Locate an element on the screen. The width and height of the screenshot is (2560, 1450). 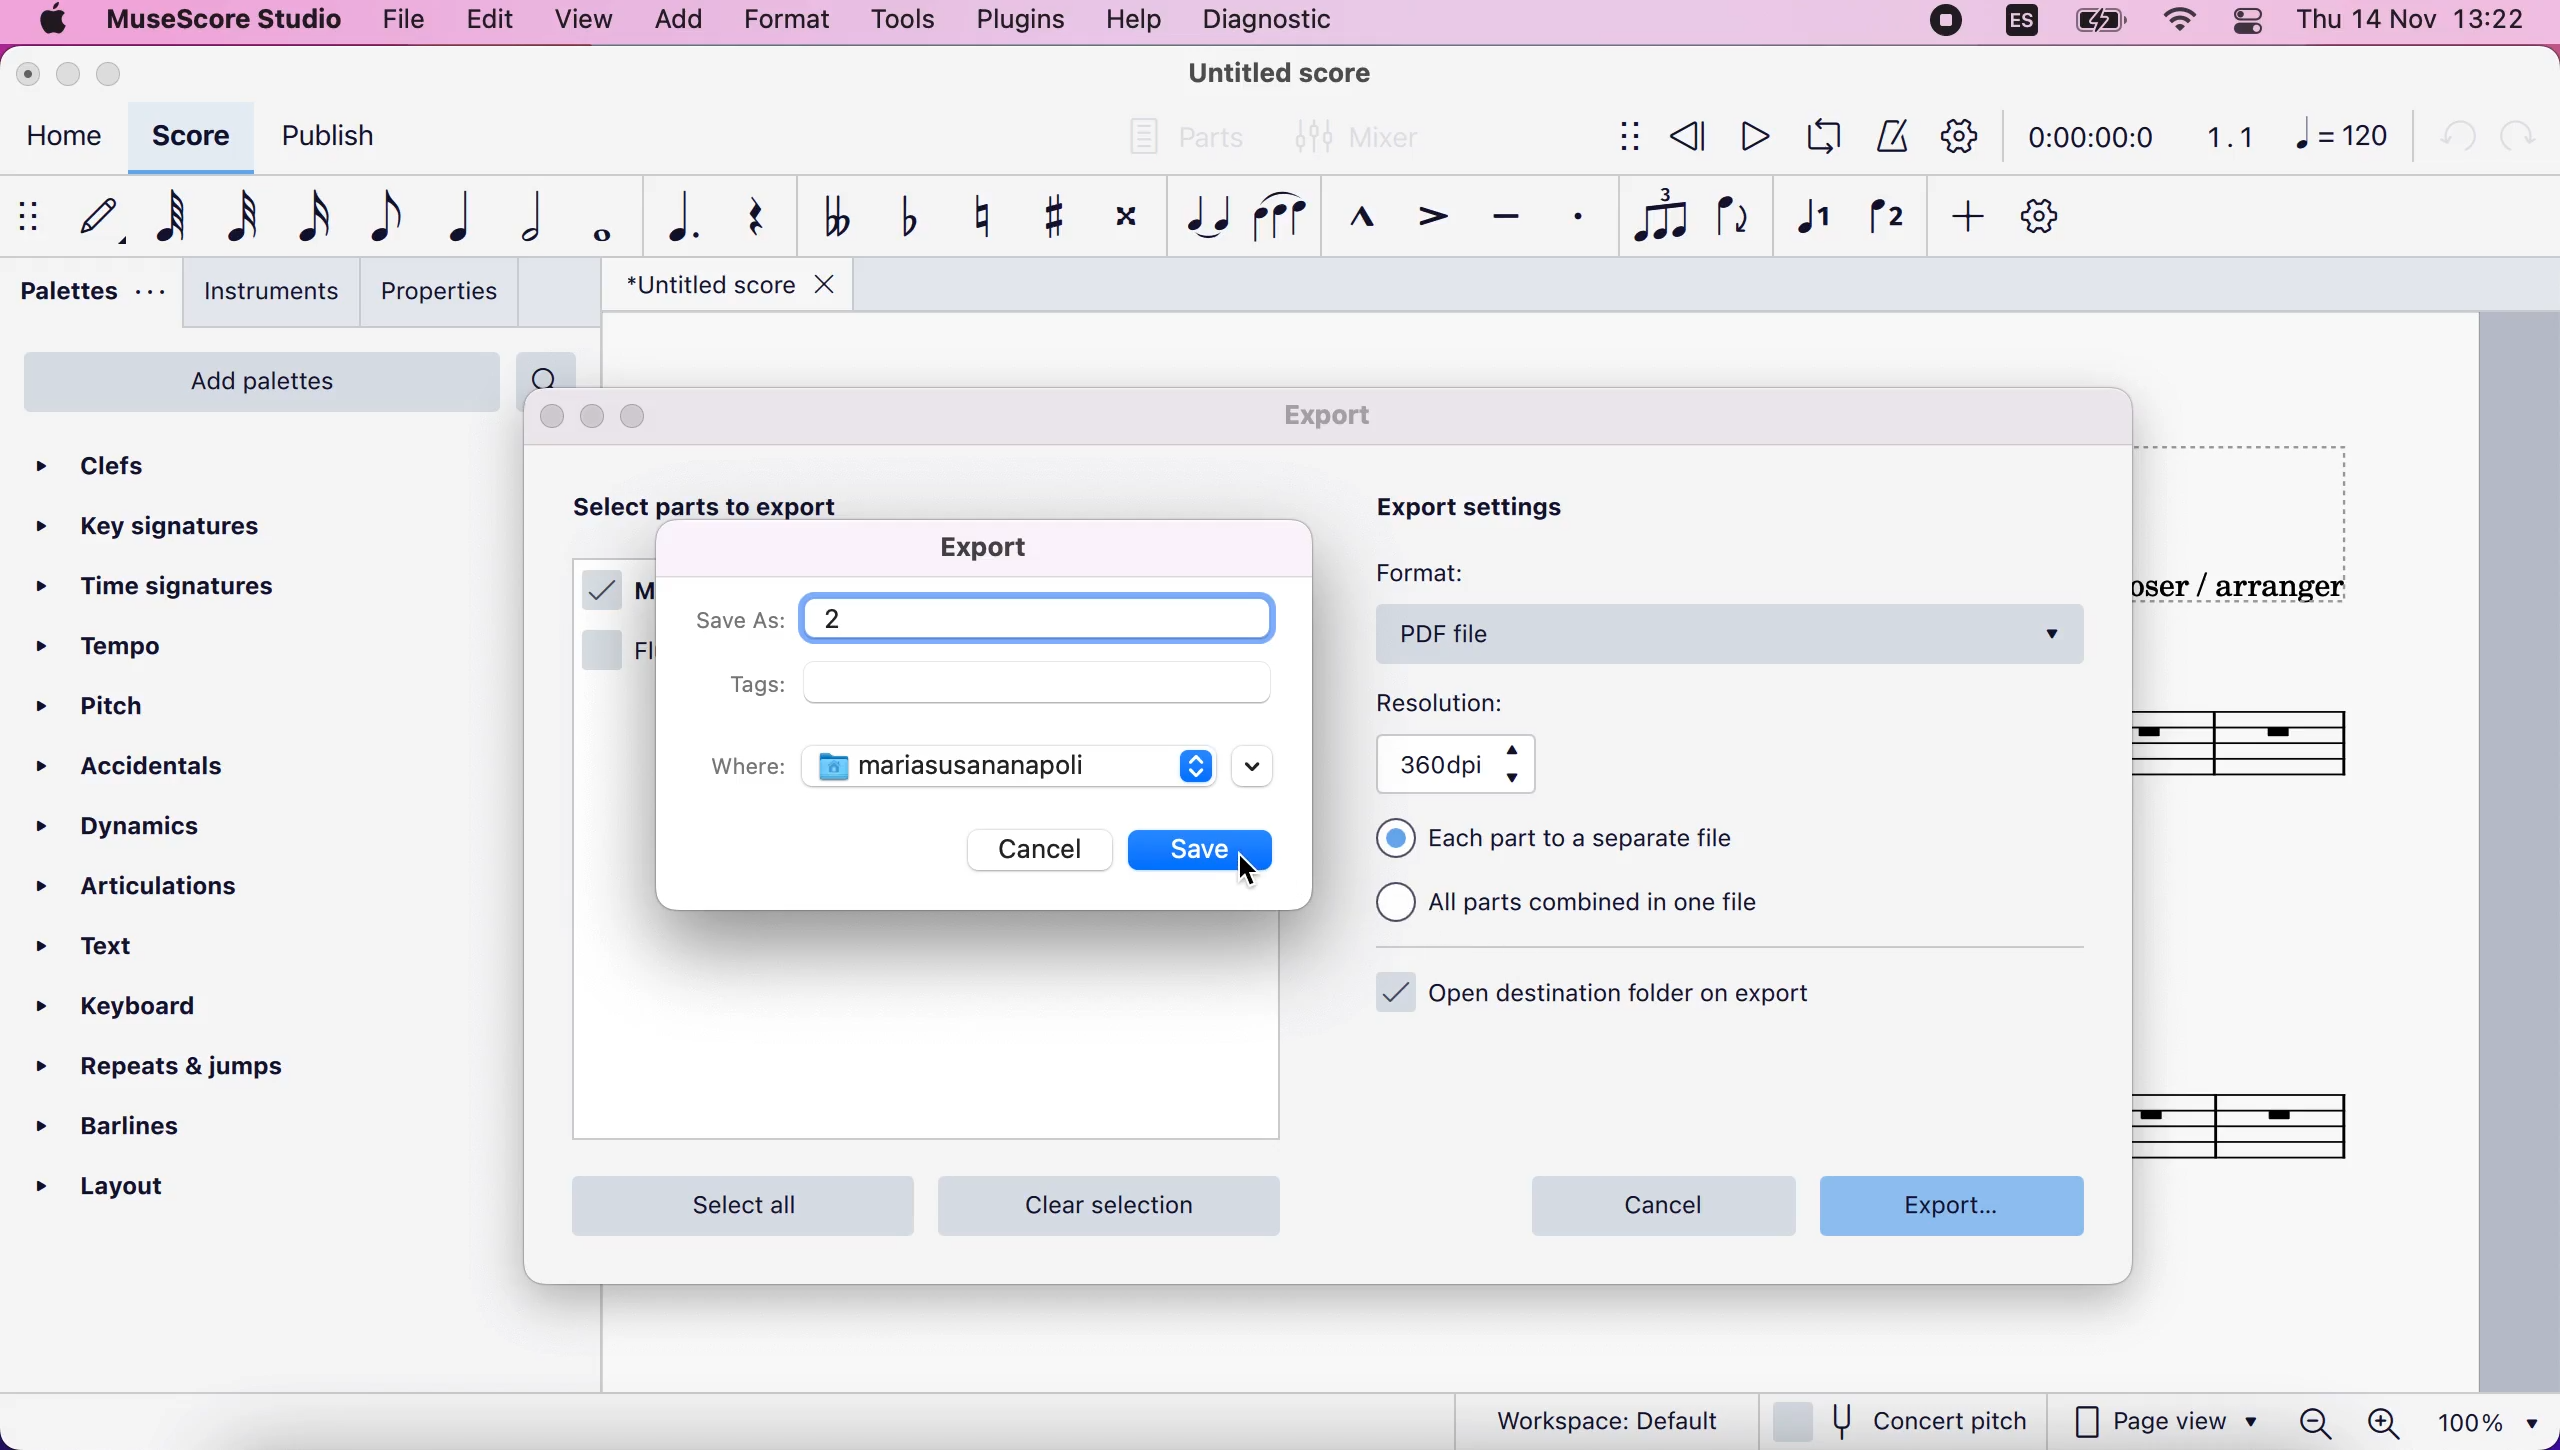
playback loop is located at coordinates (1818, 138).